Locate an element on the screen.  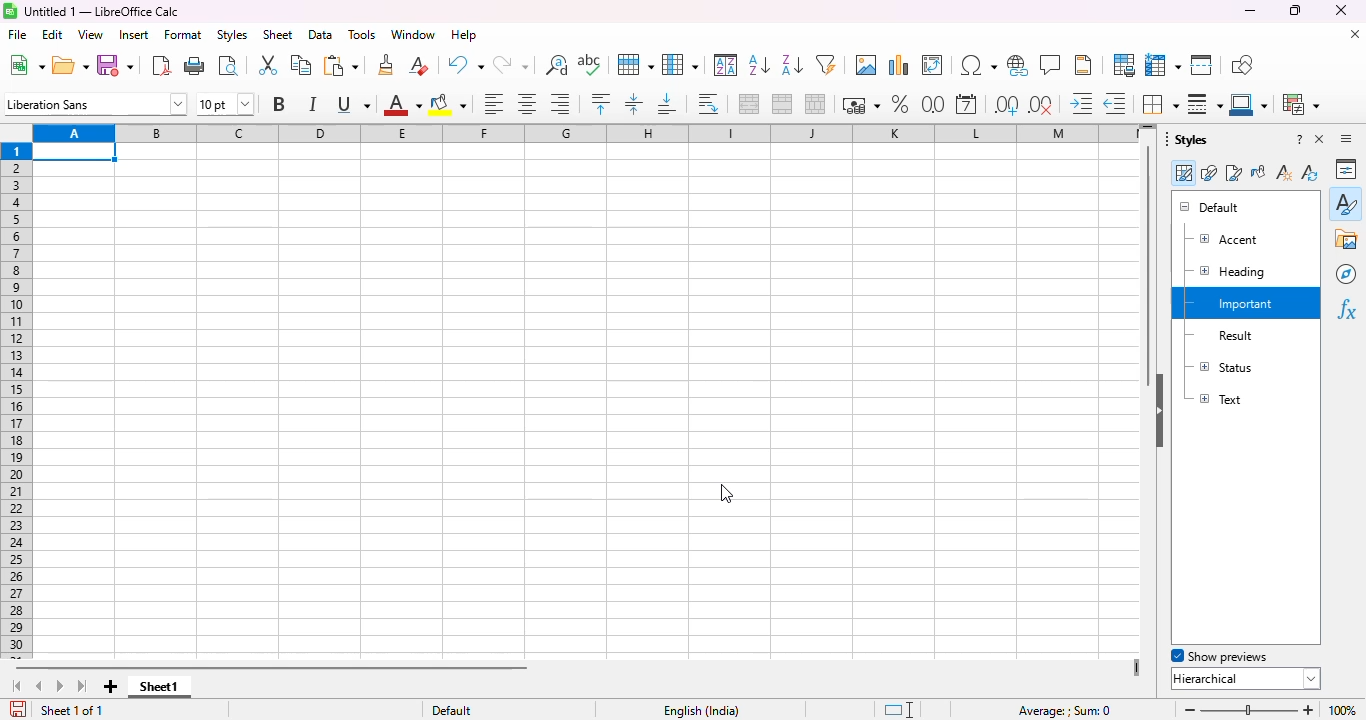
close document is located at coordinates (1354, 33).